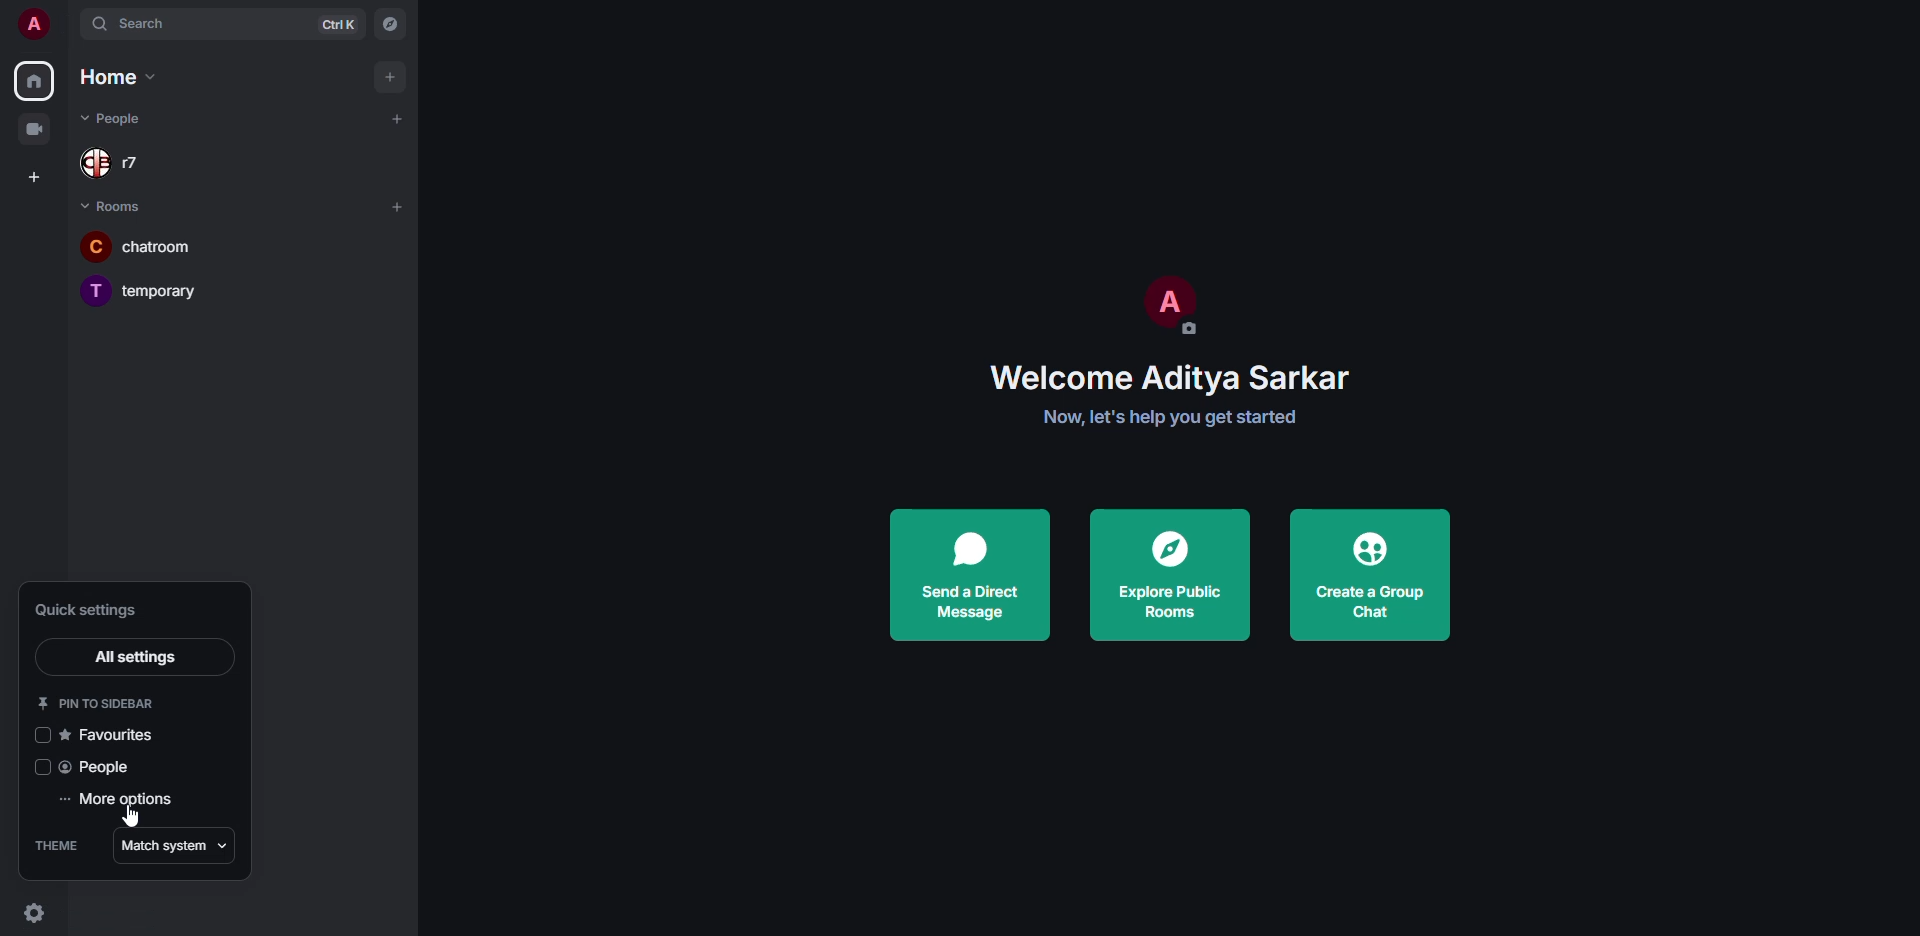 The width and height of the screenshot is (1920, 936). I want to click on quick settings, so click(34, 912).